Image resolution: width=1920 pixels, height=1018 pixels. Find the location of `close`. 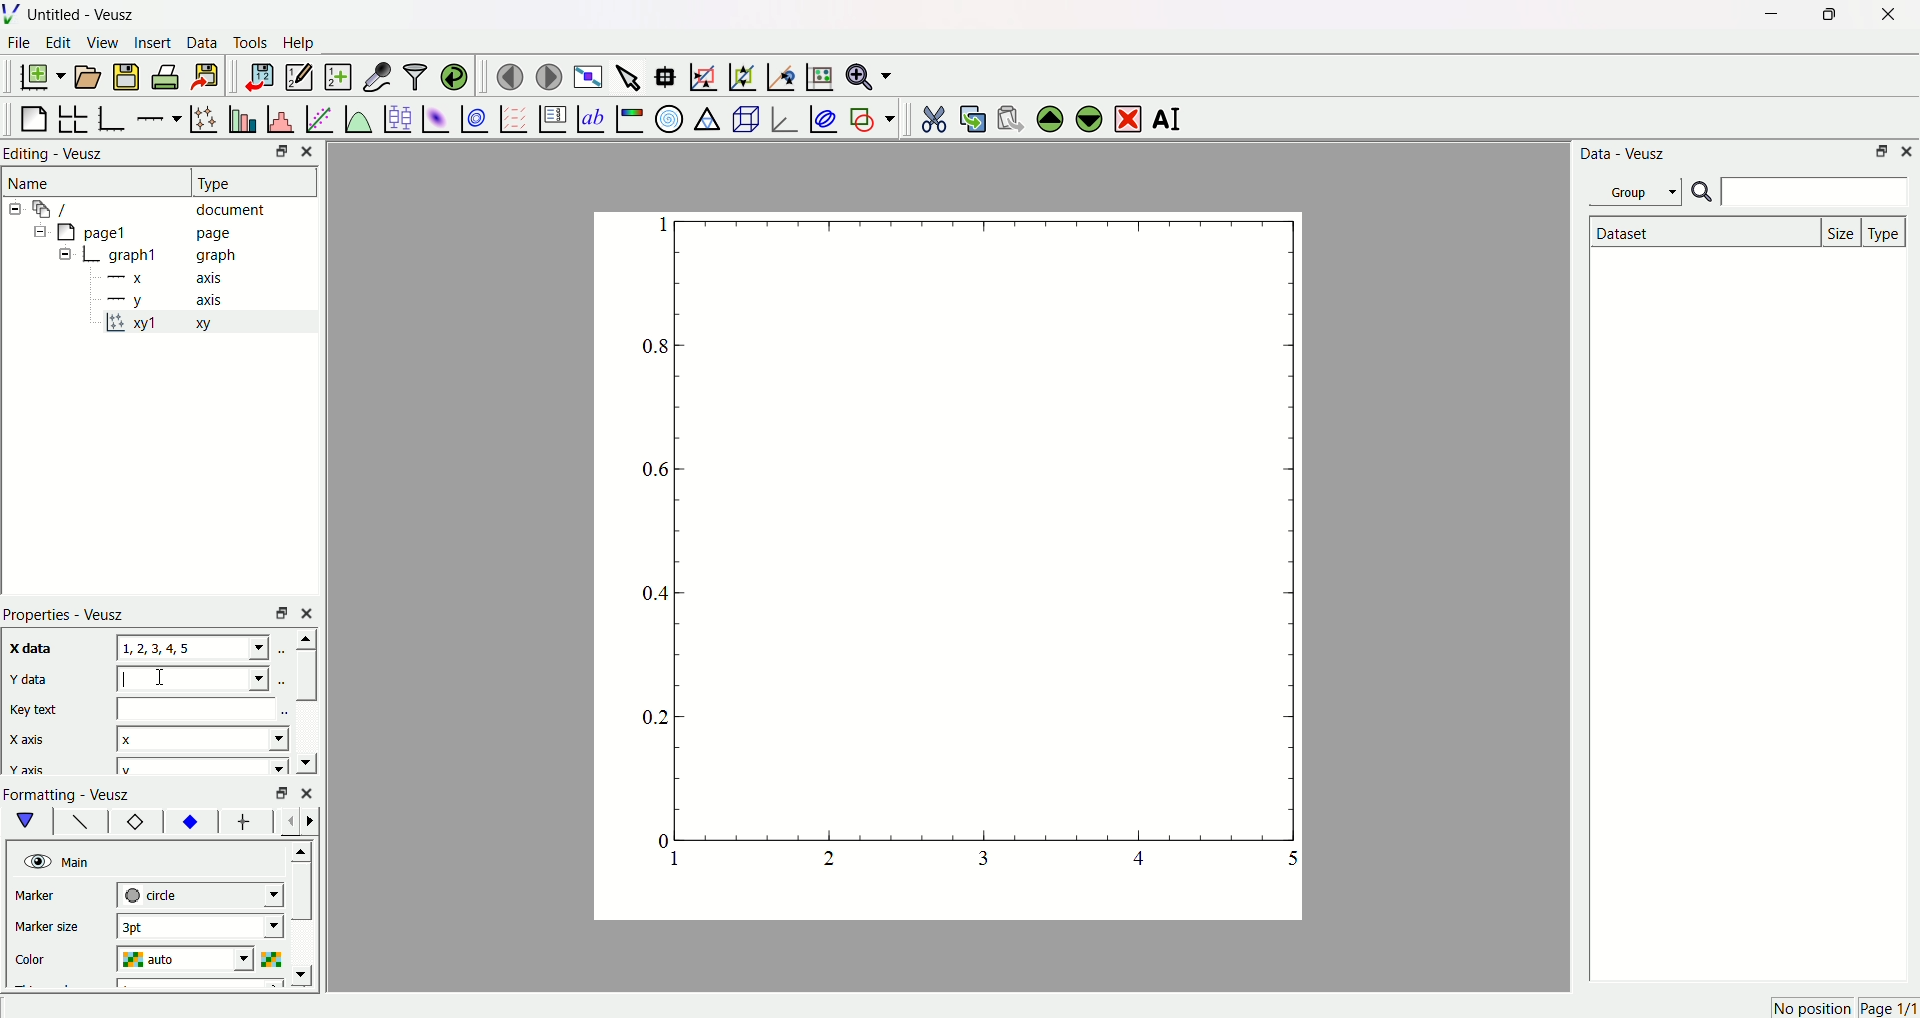

close is located at coordinates (307, 791).